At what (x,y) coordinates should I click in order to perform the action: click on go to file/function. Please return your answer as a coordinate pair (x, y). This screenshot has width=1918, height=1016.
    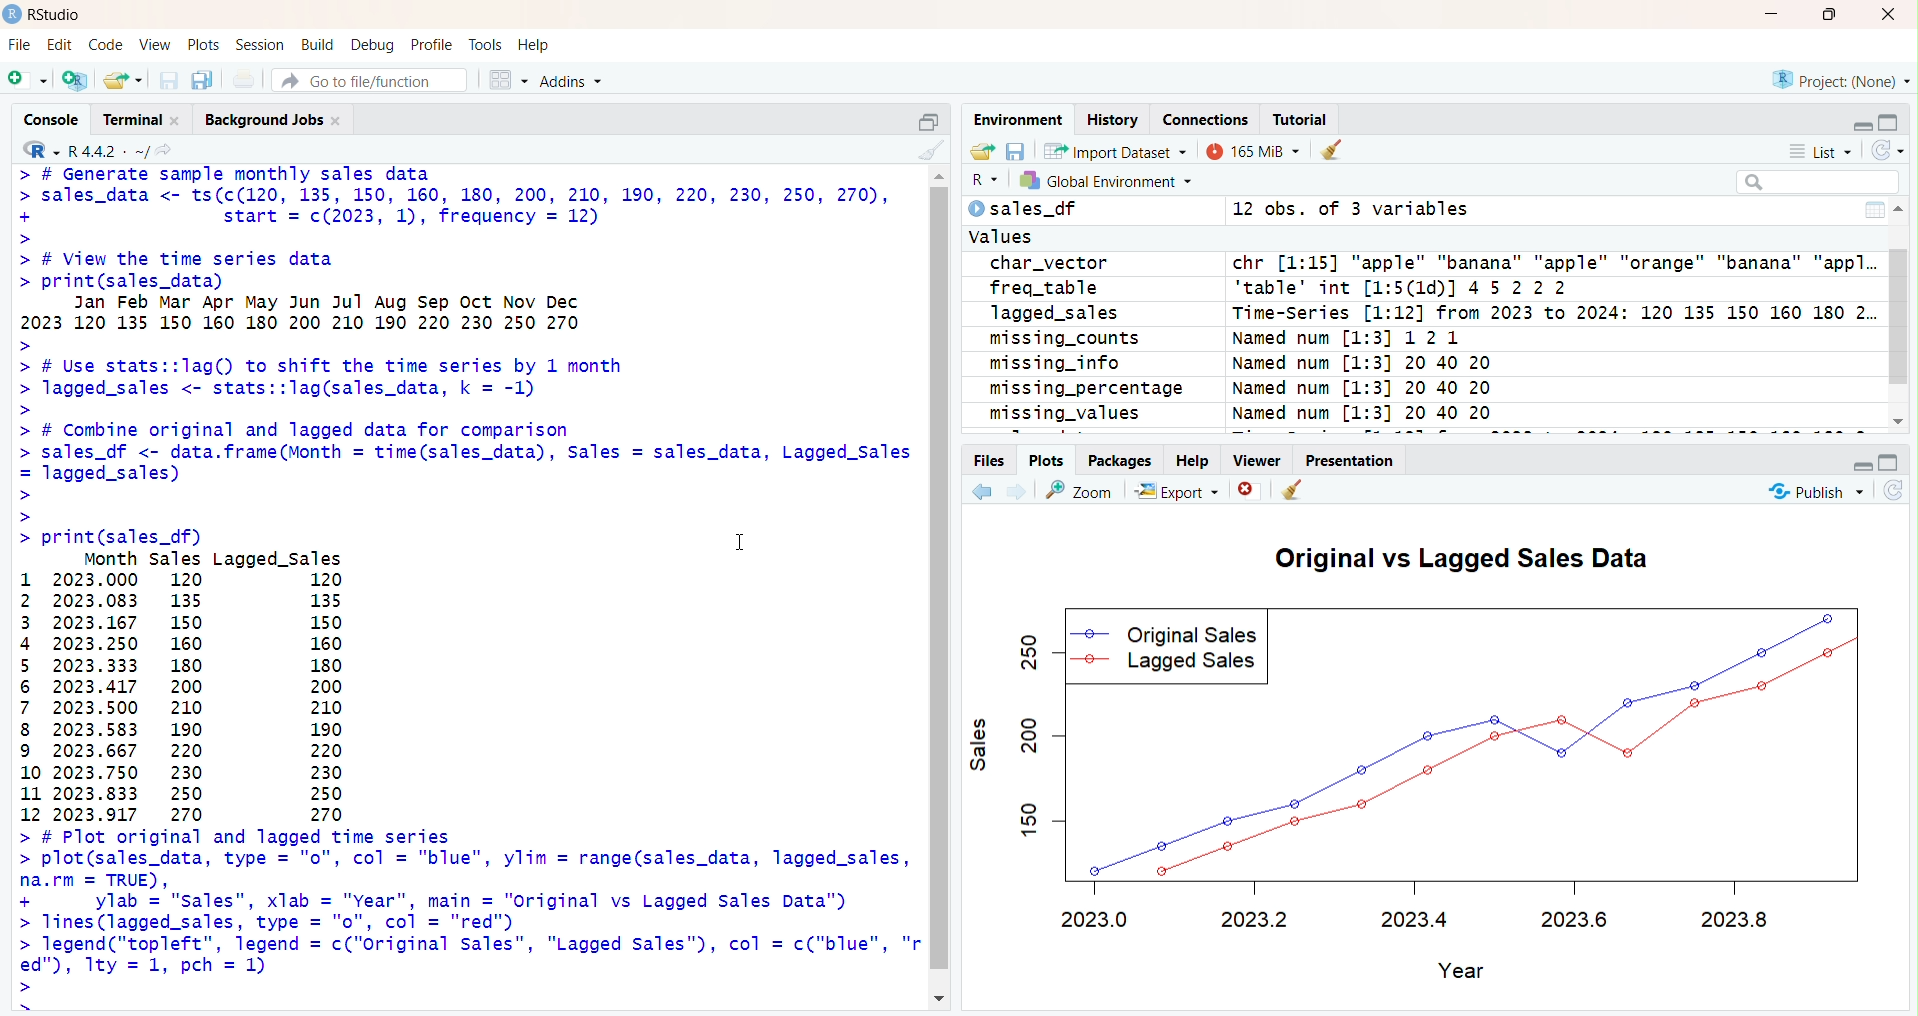
    Looking at the image, I should click on (361, 81).